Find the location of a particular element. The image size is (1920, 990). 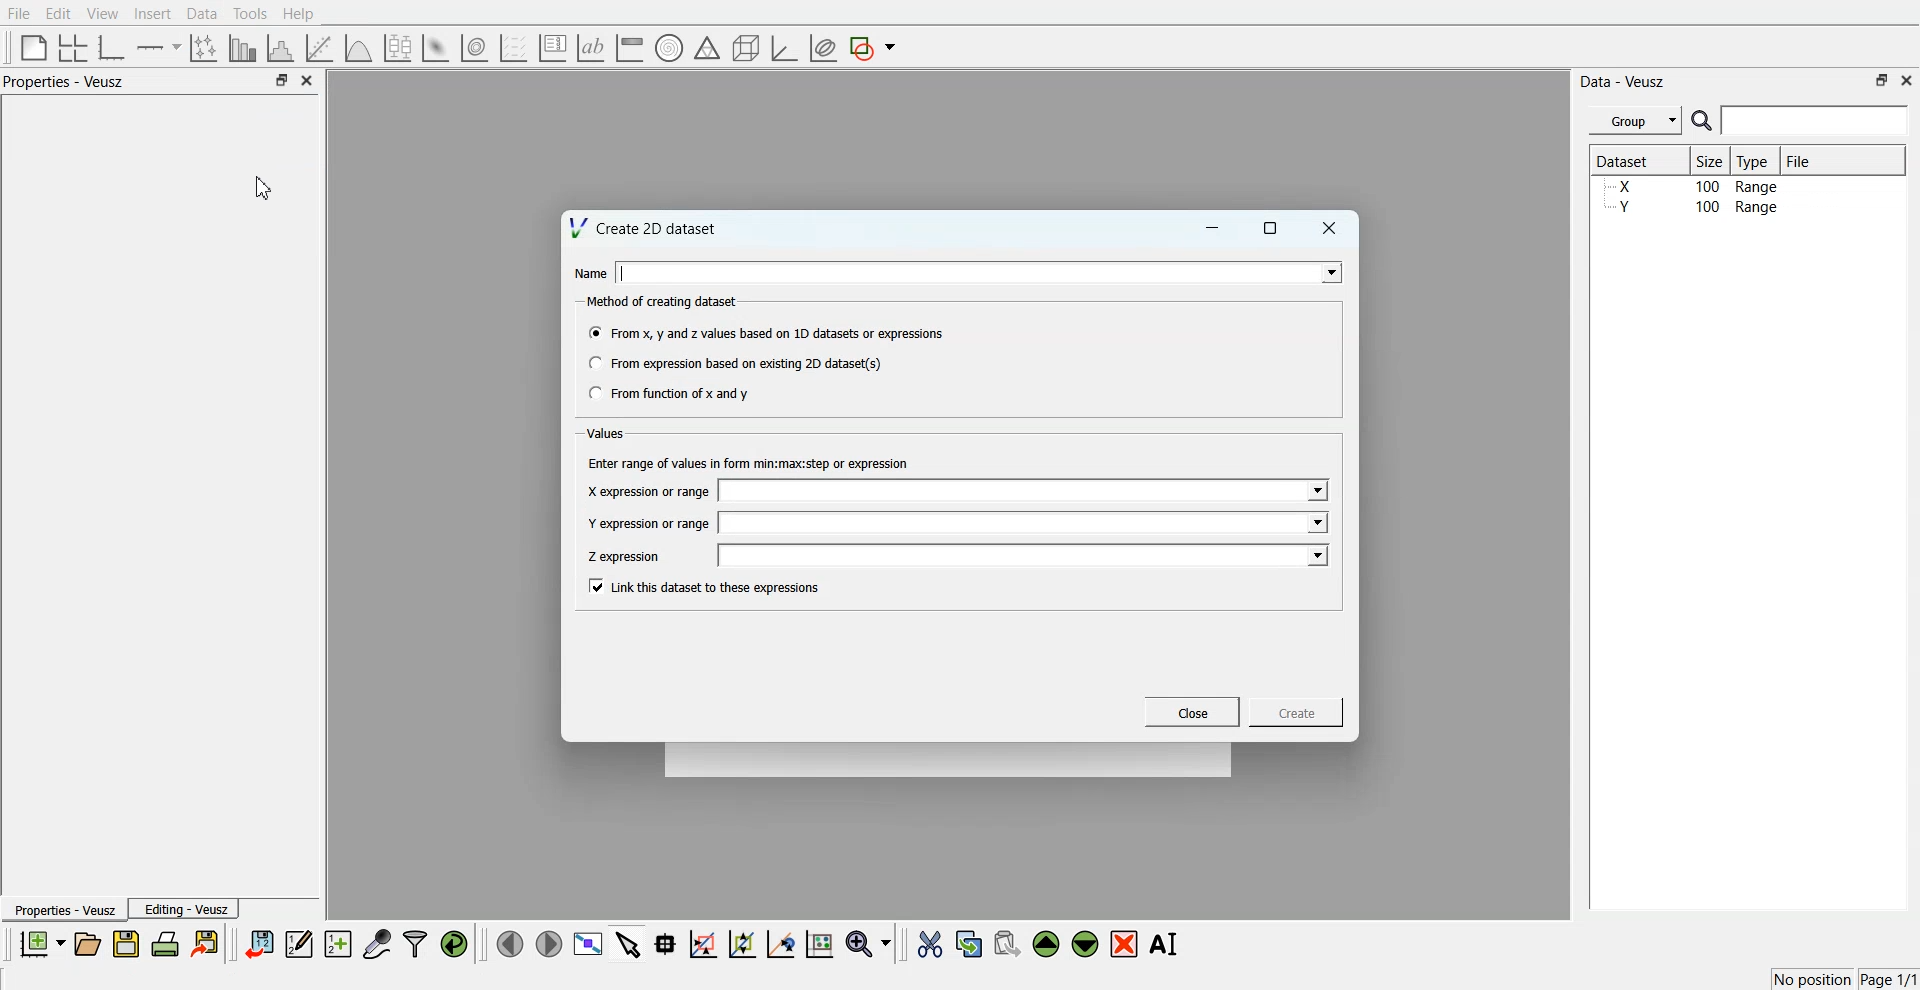

3D Scene is located at coordinates (747, 49).